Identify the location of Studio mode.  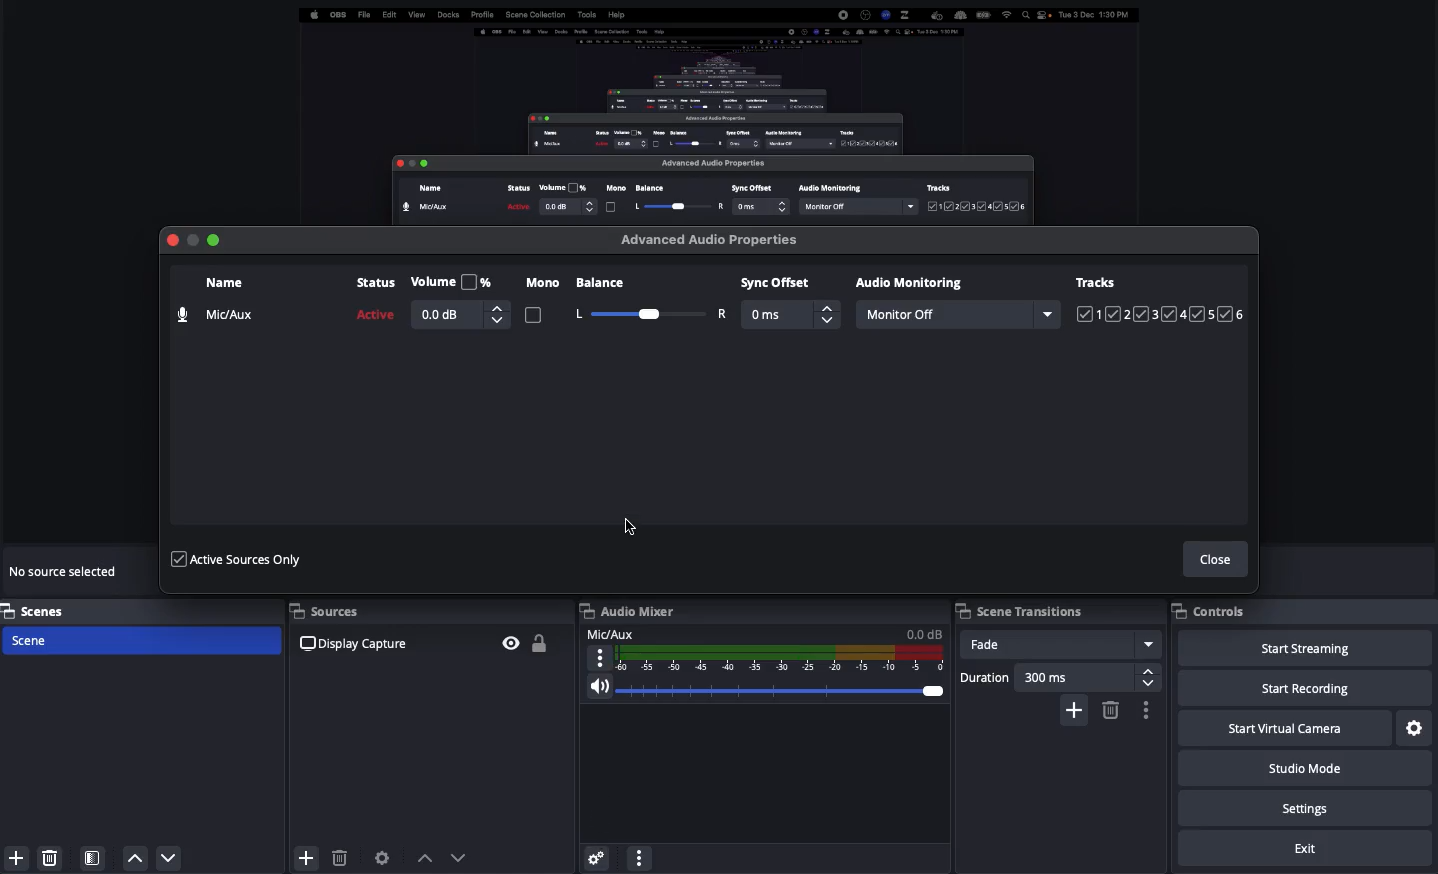
(1307, 769).